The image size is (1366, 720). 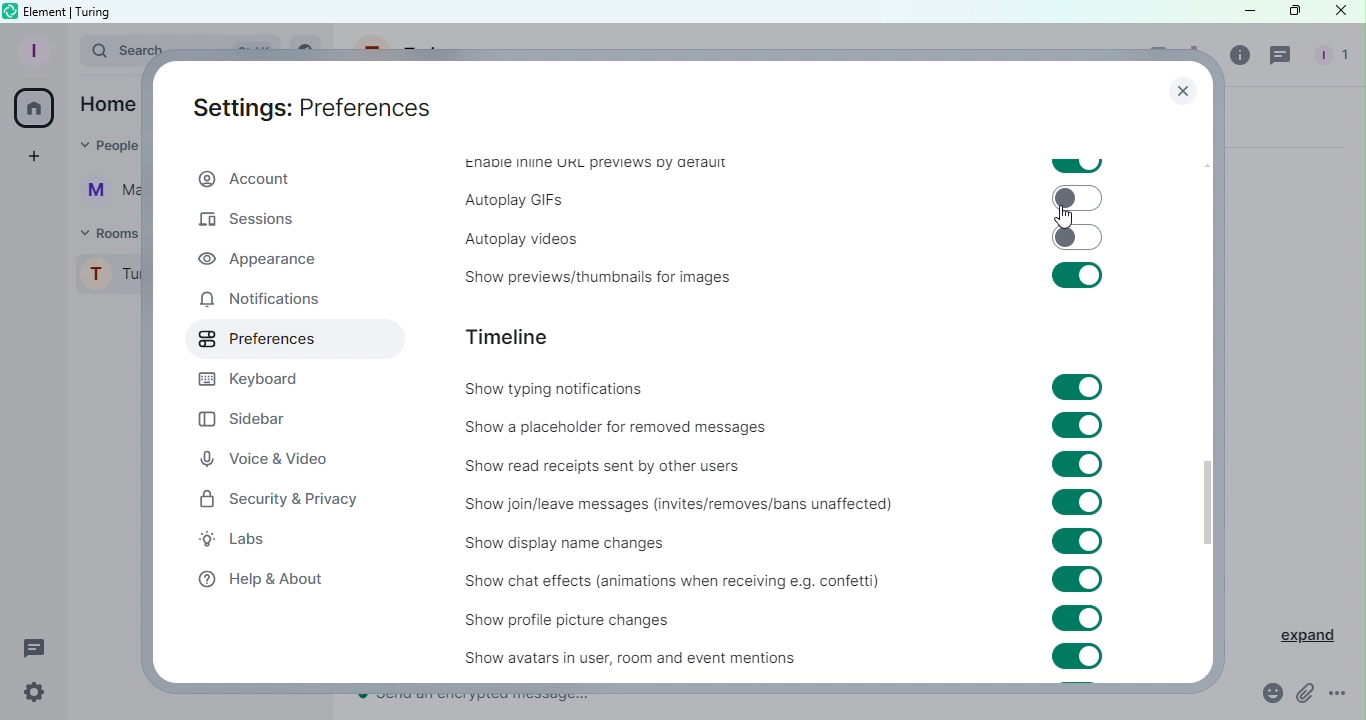 What do you see at coordinates (1290, 12) in the screenshot?
I see `Maximize` at bounding box center [1290, 12].